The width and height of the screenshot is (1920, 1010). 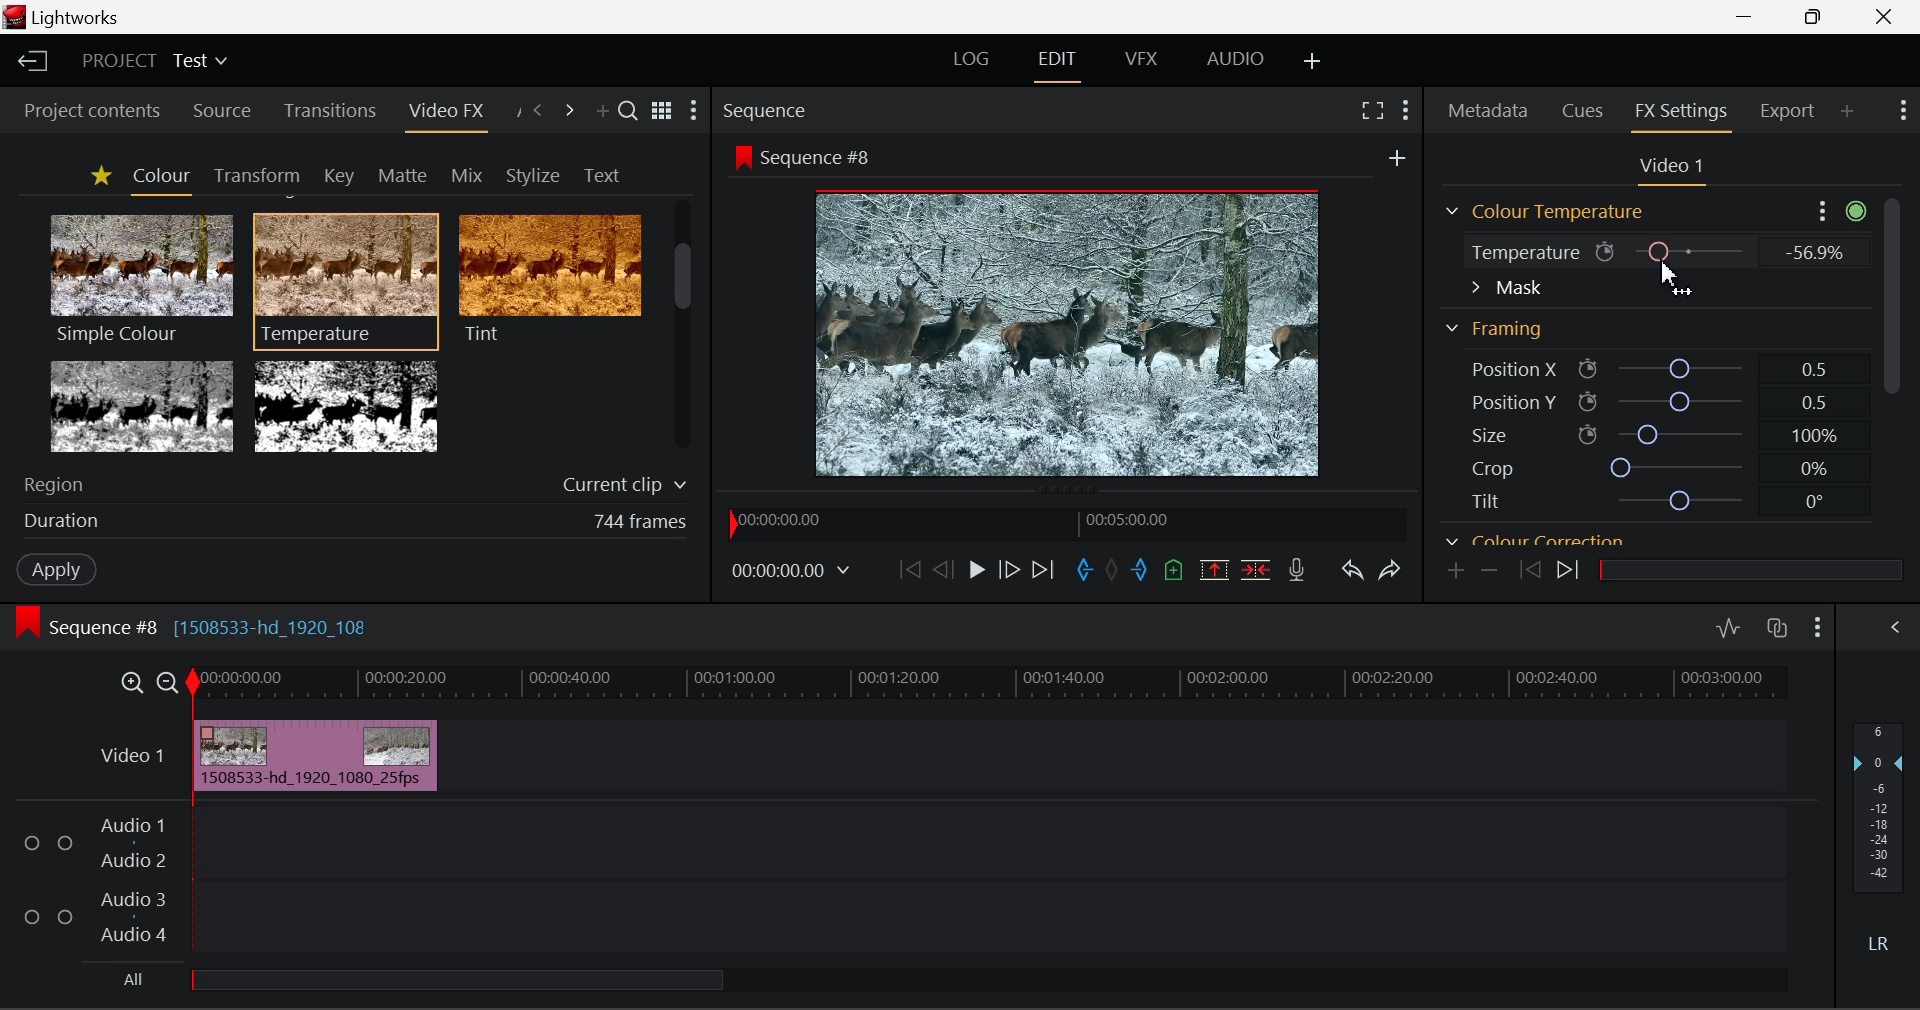 What do you see at coordinates (1584, 109) in the screenshot?
I see `Cues` at bounding box center [1584, 109].